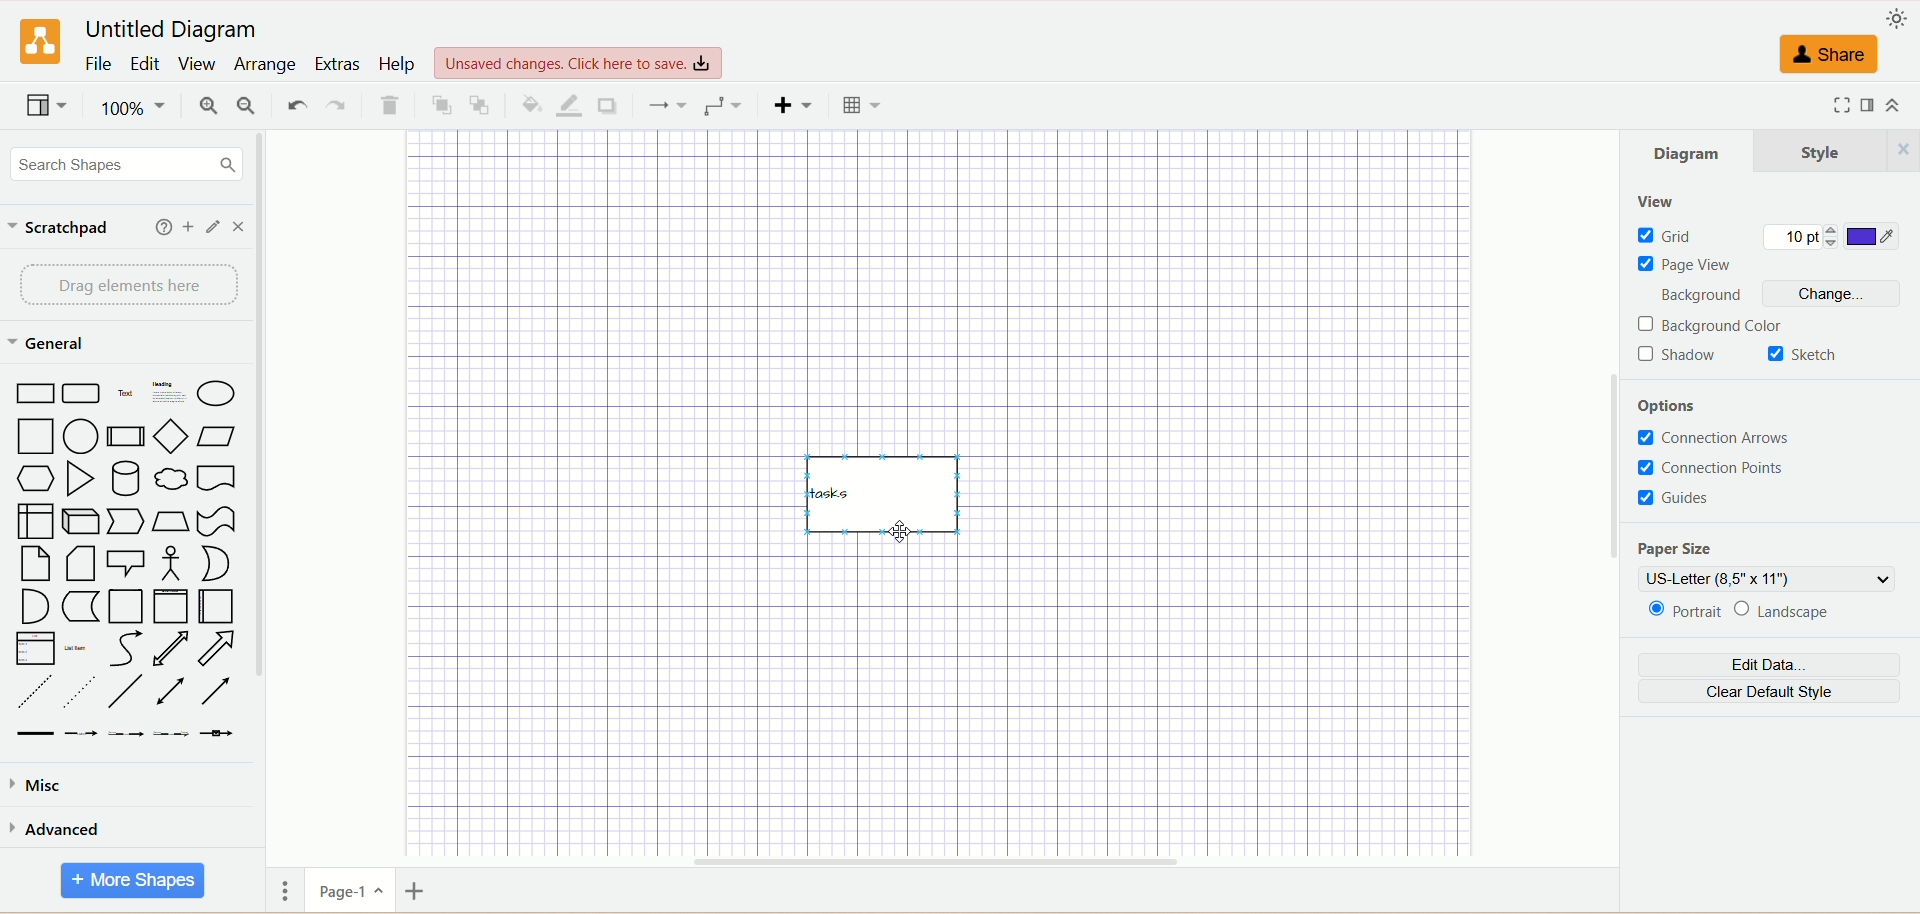  Describe the element at coordinates (126, 565) in the screenshot. I see `Speech Bubble` at that location.